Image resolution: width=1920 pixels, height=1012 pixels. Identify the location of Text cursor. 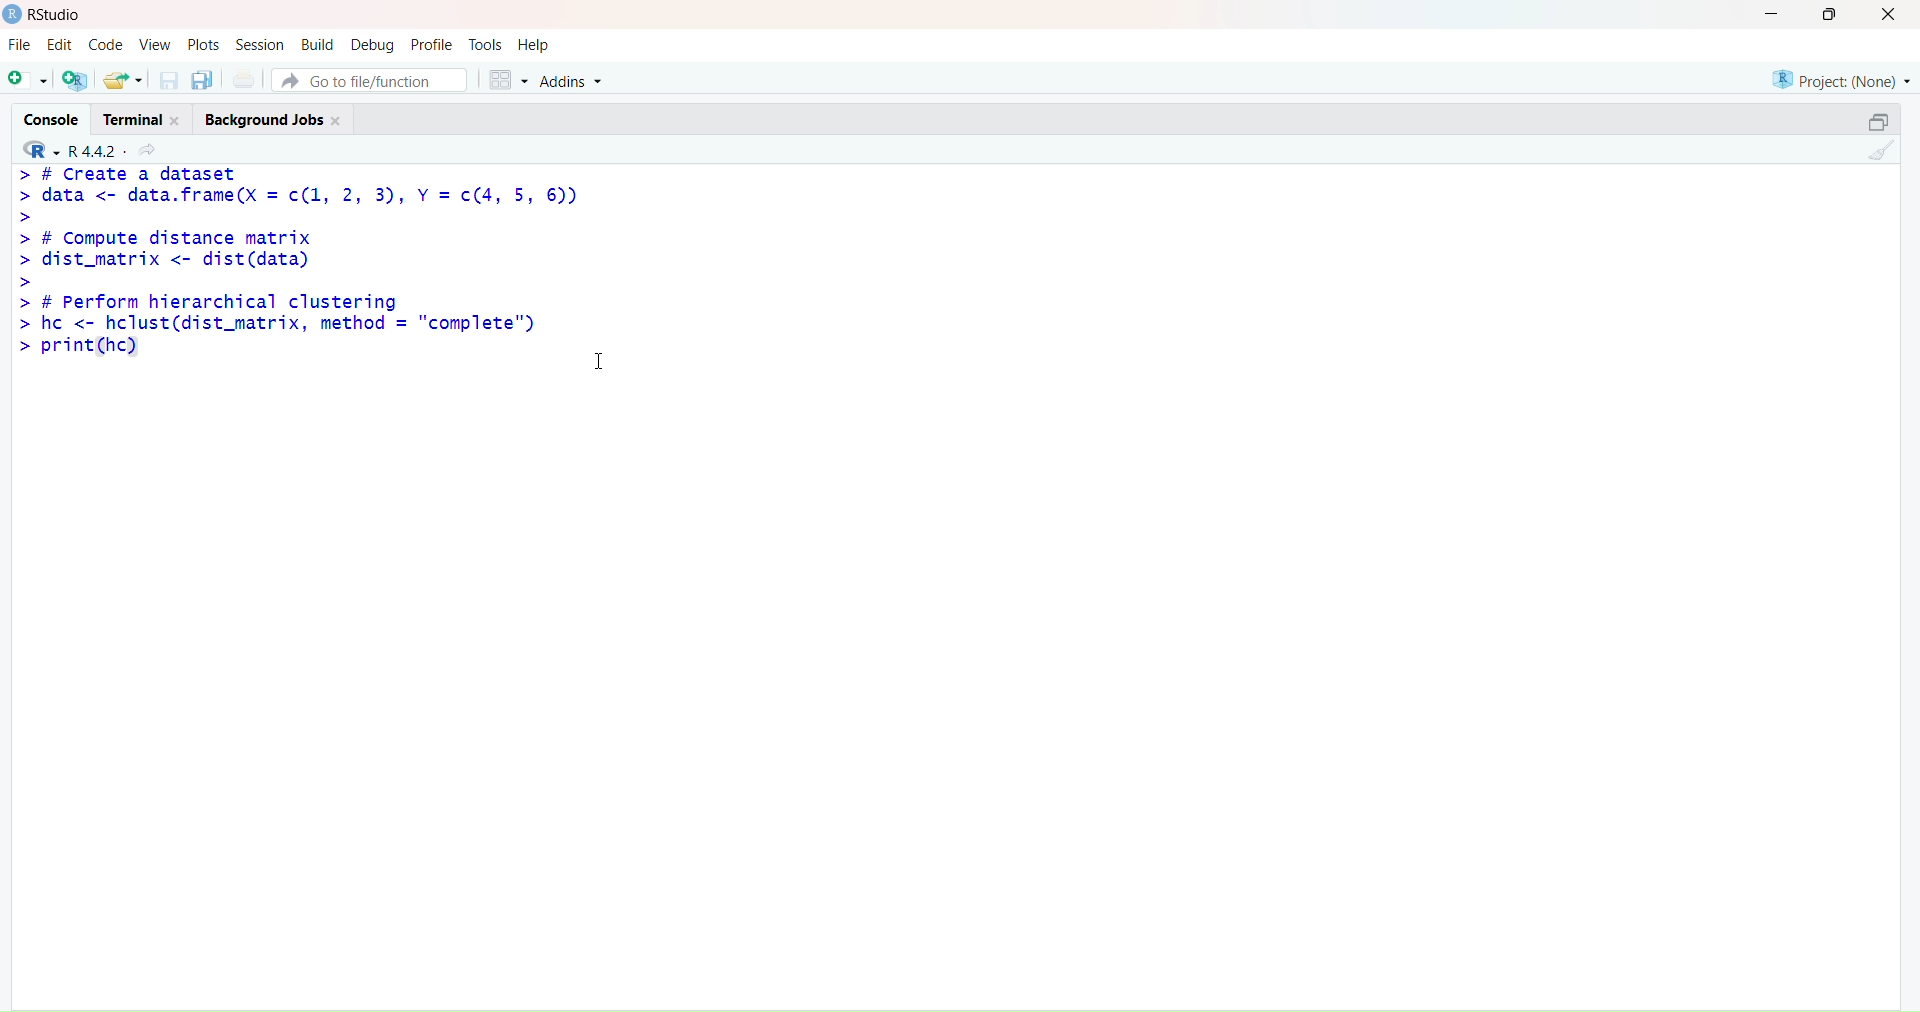
(597, 361).